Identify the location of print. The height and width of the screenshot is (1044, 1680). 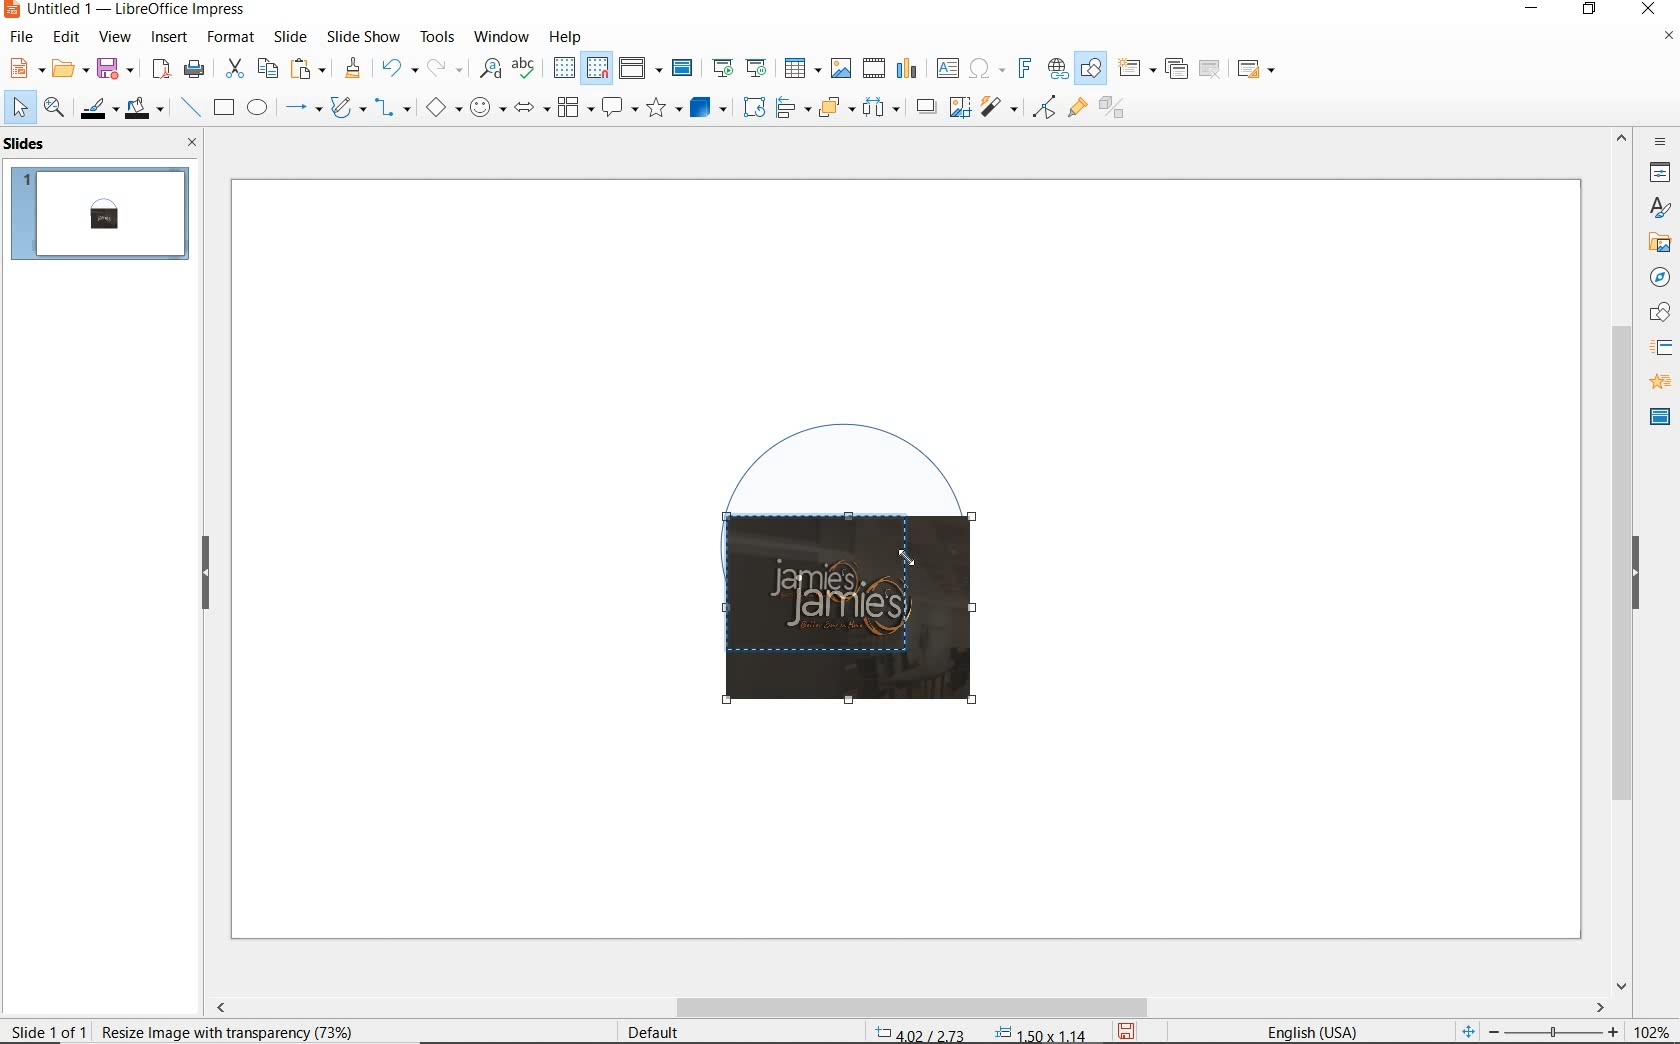
(194, 67).